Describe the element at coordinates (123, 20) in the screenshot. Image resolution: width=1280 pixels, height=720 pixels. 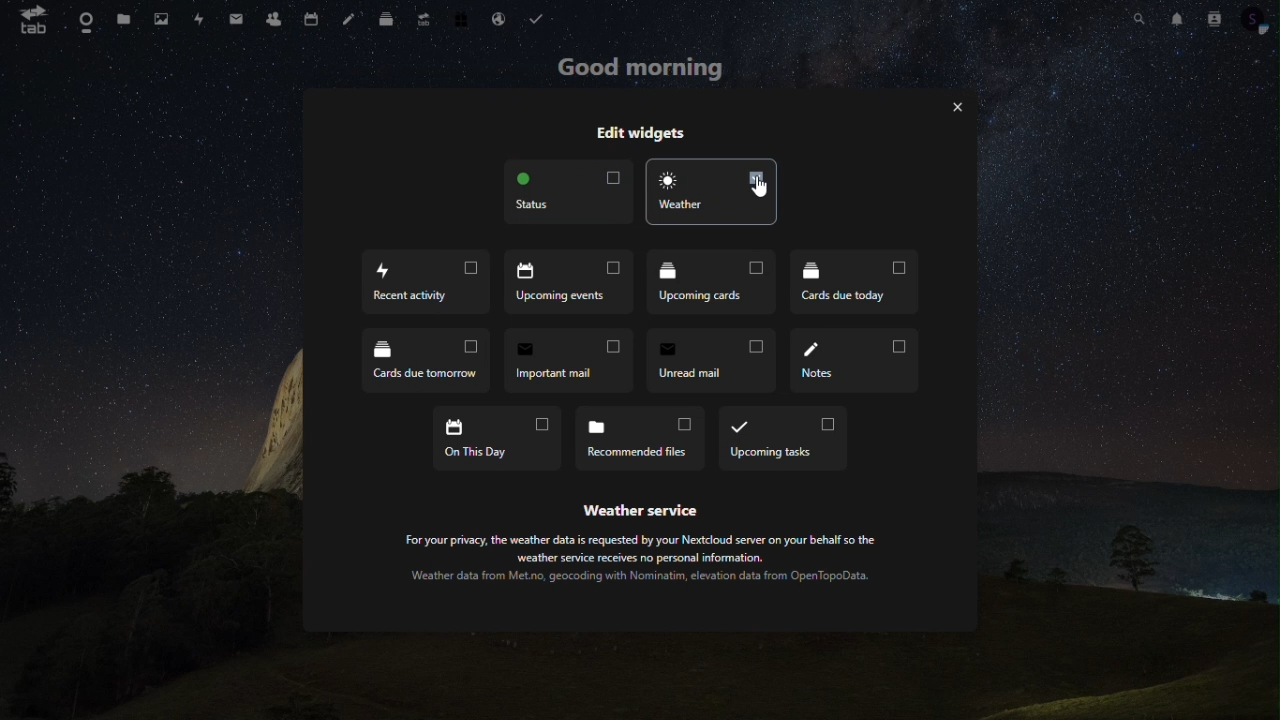
I see `files` at that location.